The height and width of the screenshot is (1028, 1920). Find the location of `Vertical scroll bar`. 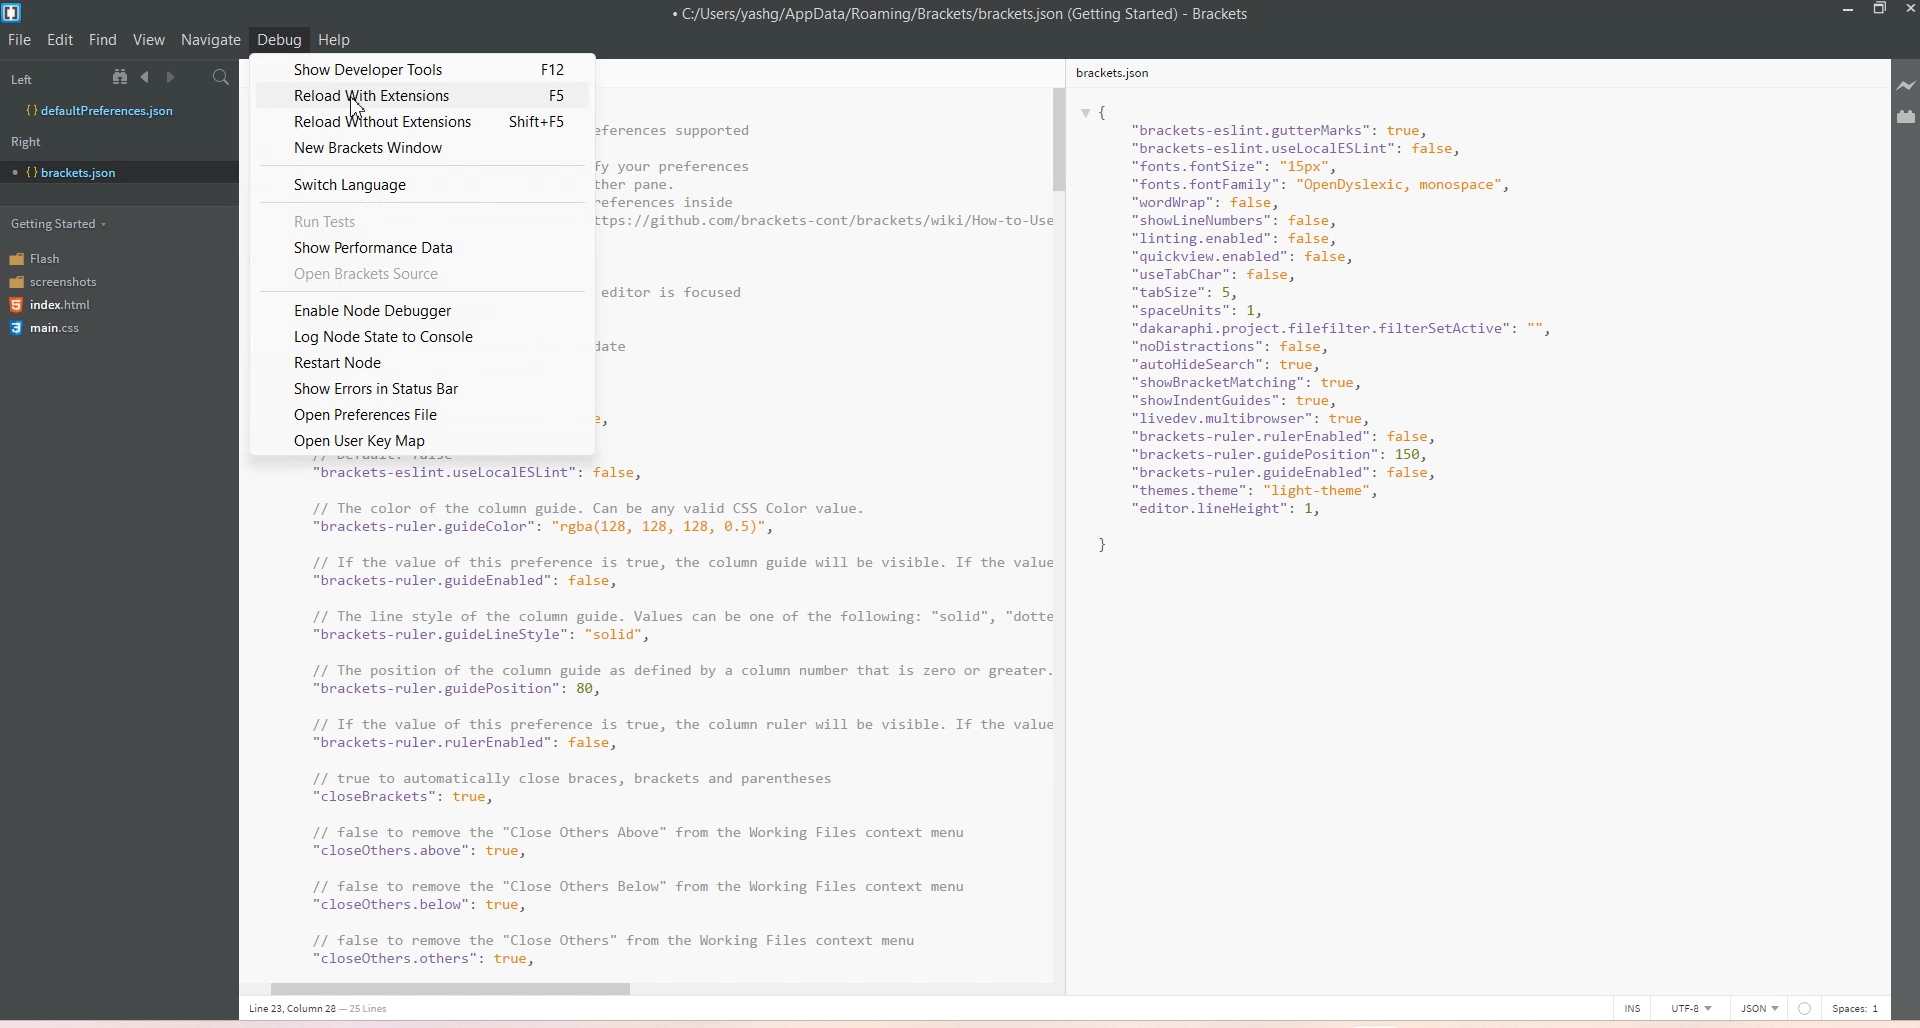

Vertical scroll bar is located at coordinates (1057, 511).